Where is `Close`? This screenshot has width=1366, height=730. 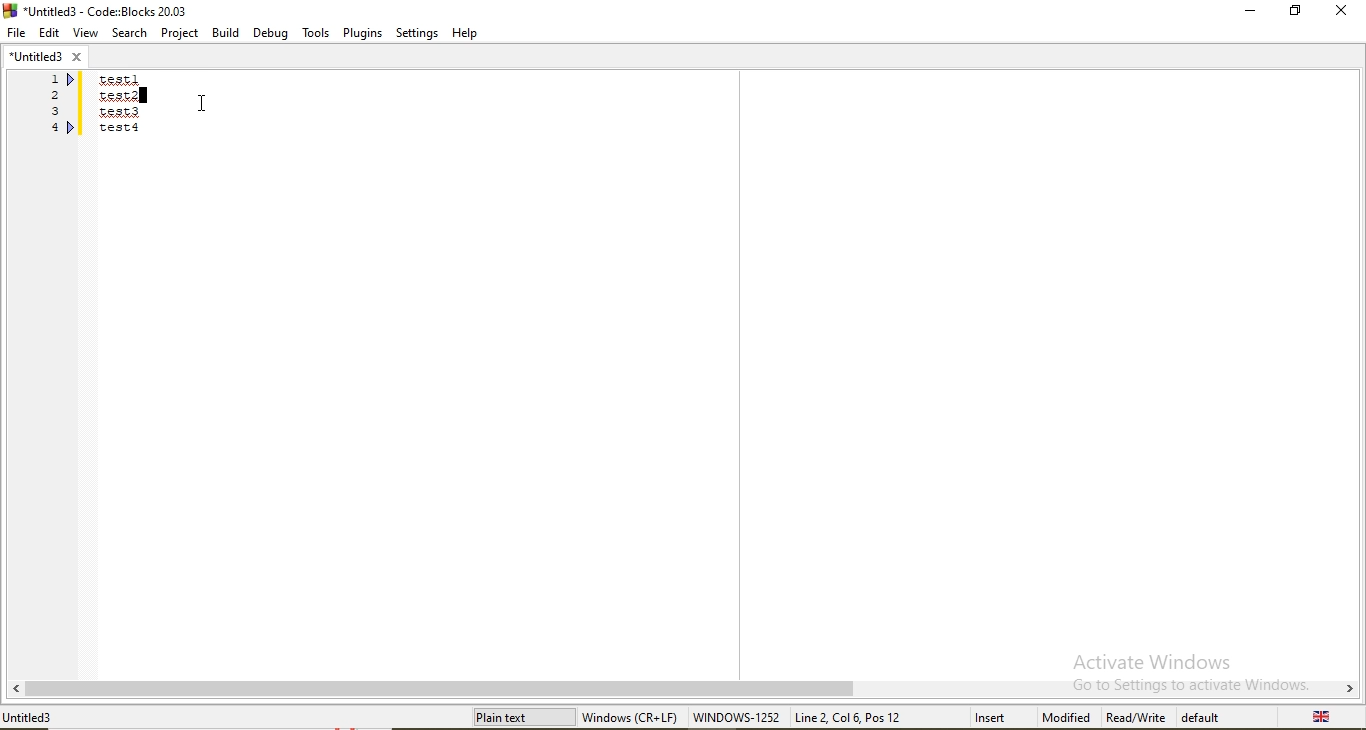 Close is located at coordinates (1340, 11).